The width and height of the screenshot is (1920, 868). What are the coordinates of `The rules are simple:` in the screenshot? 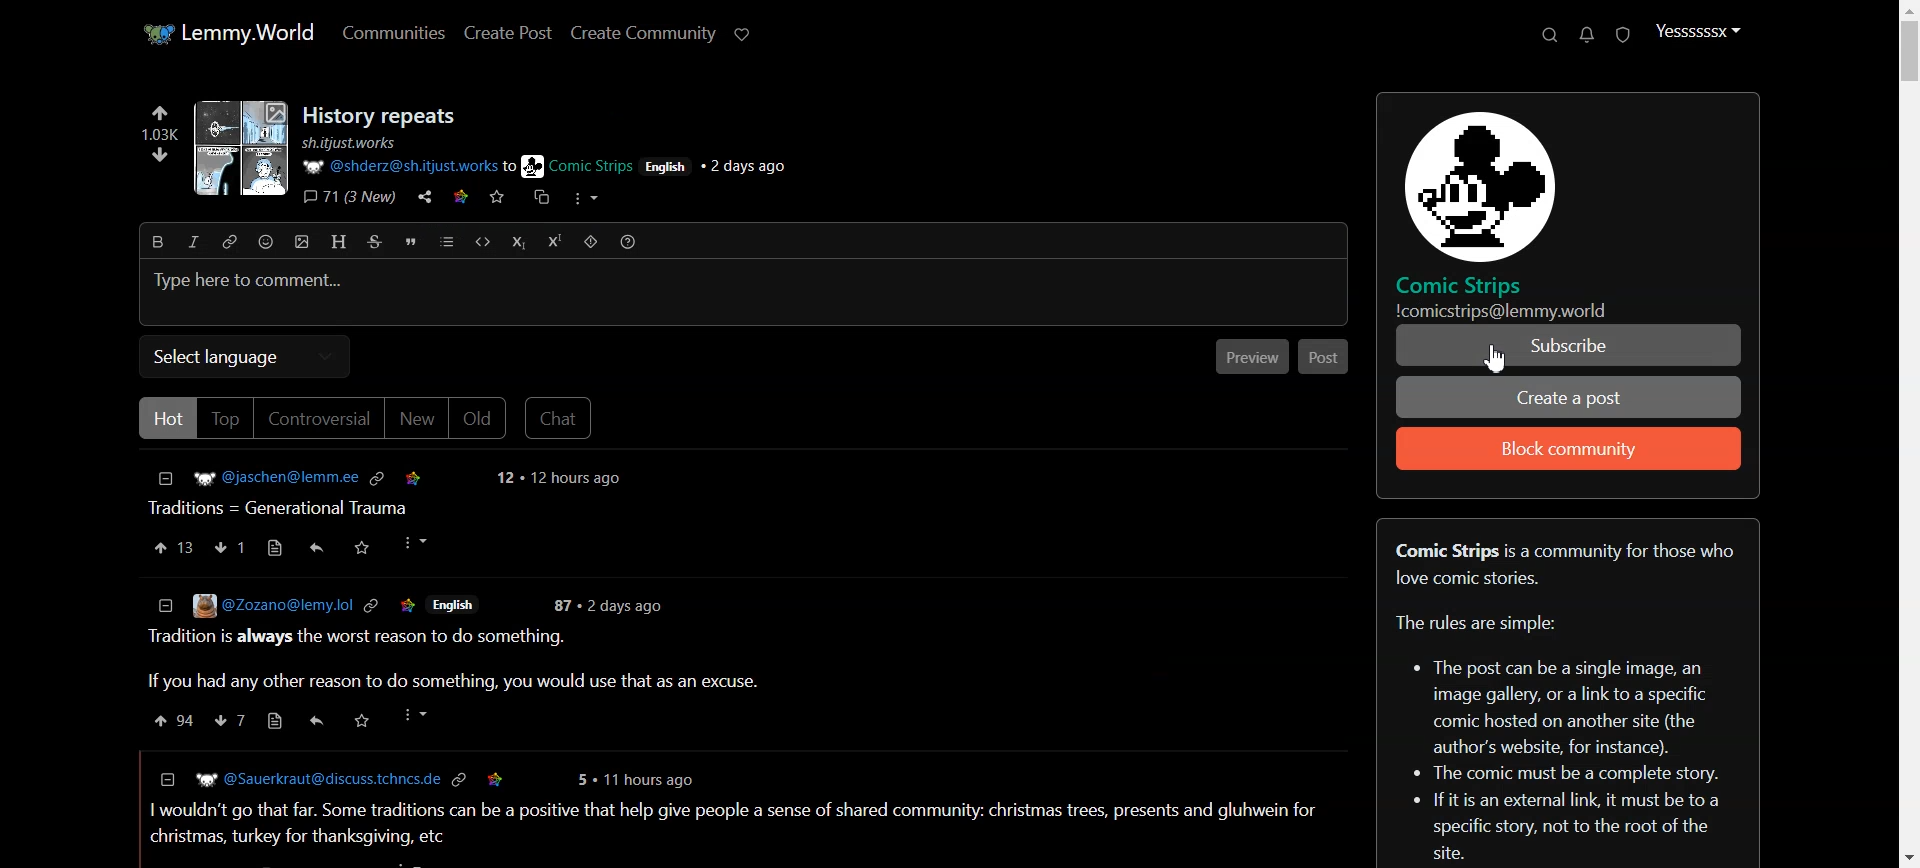 It's located at (1482, 624).